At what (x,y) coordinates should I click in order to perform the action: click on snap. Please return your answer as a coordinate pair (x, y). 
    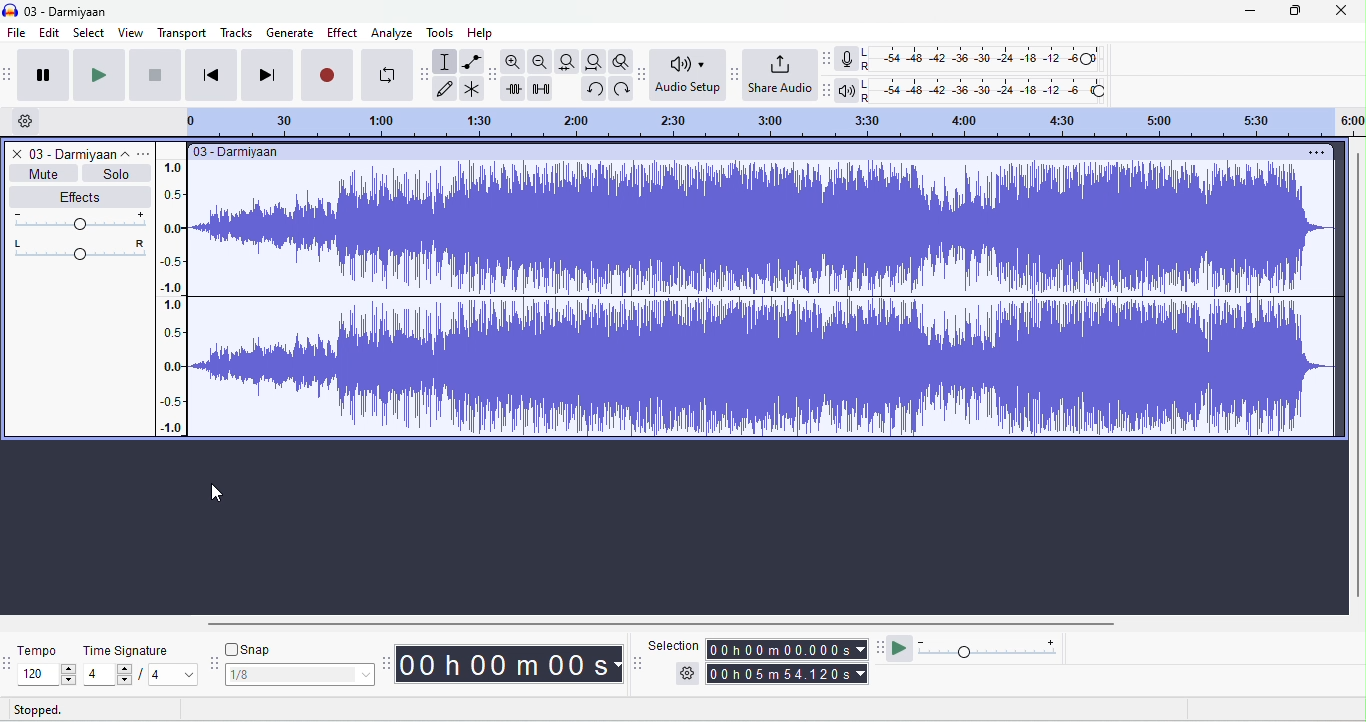
    Looking at the image, I should click on (250, 649).